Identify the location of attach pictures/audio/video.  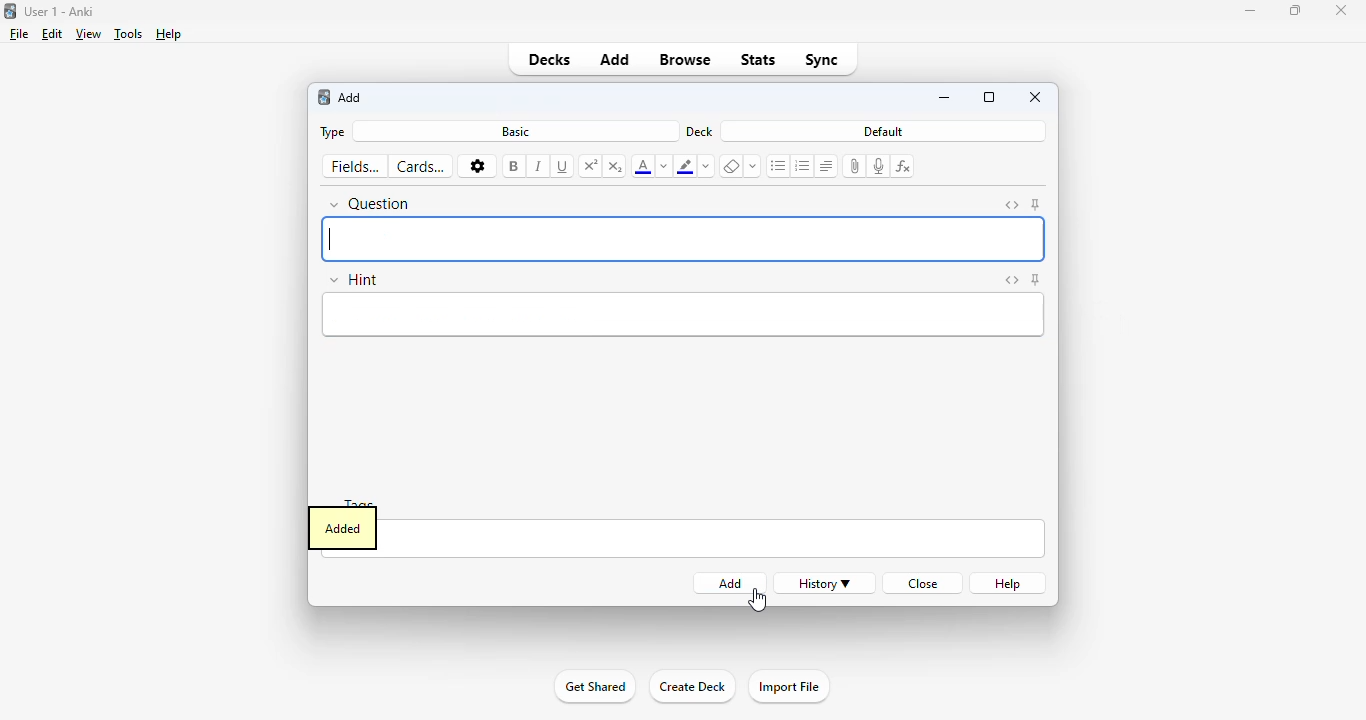
(855, 166).